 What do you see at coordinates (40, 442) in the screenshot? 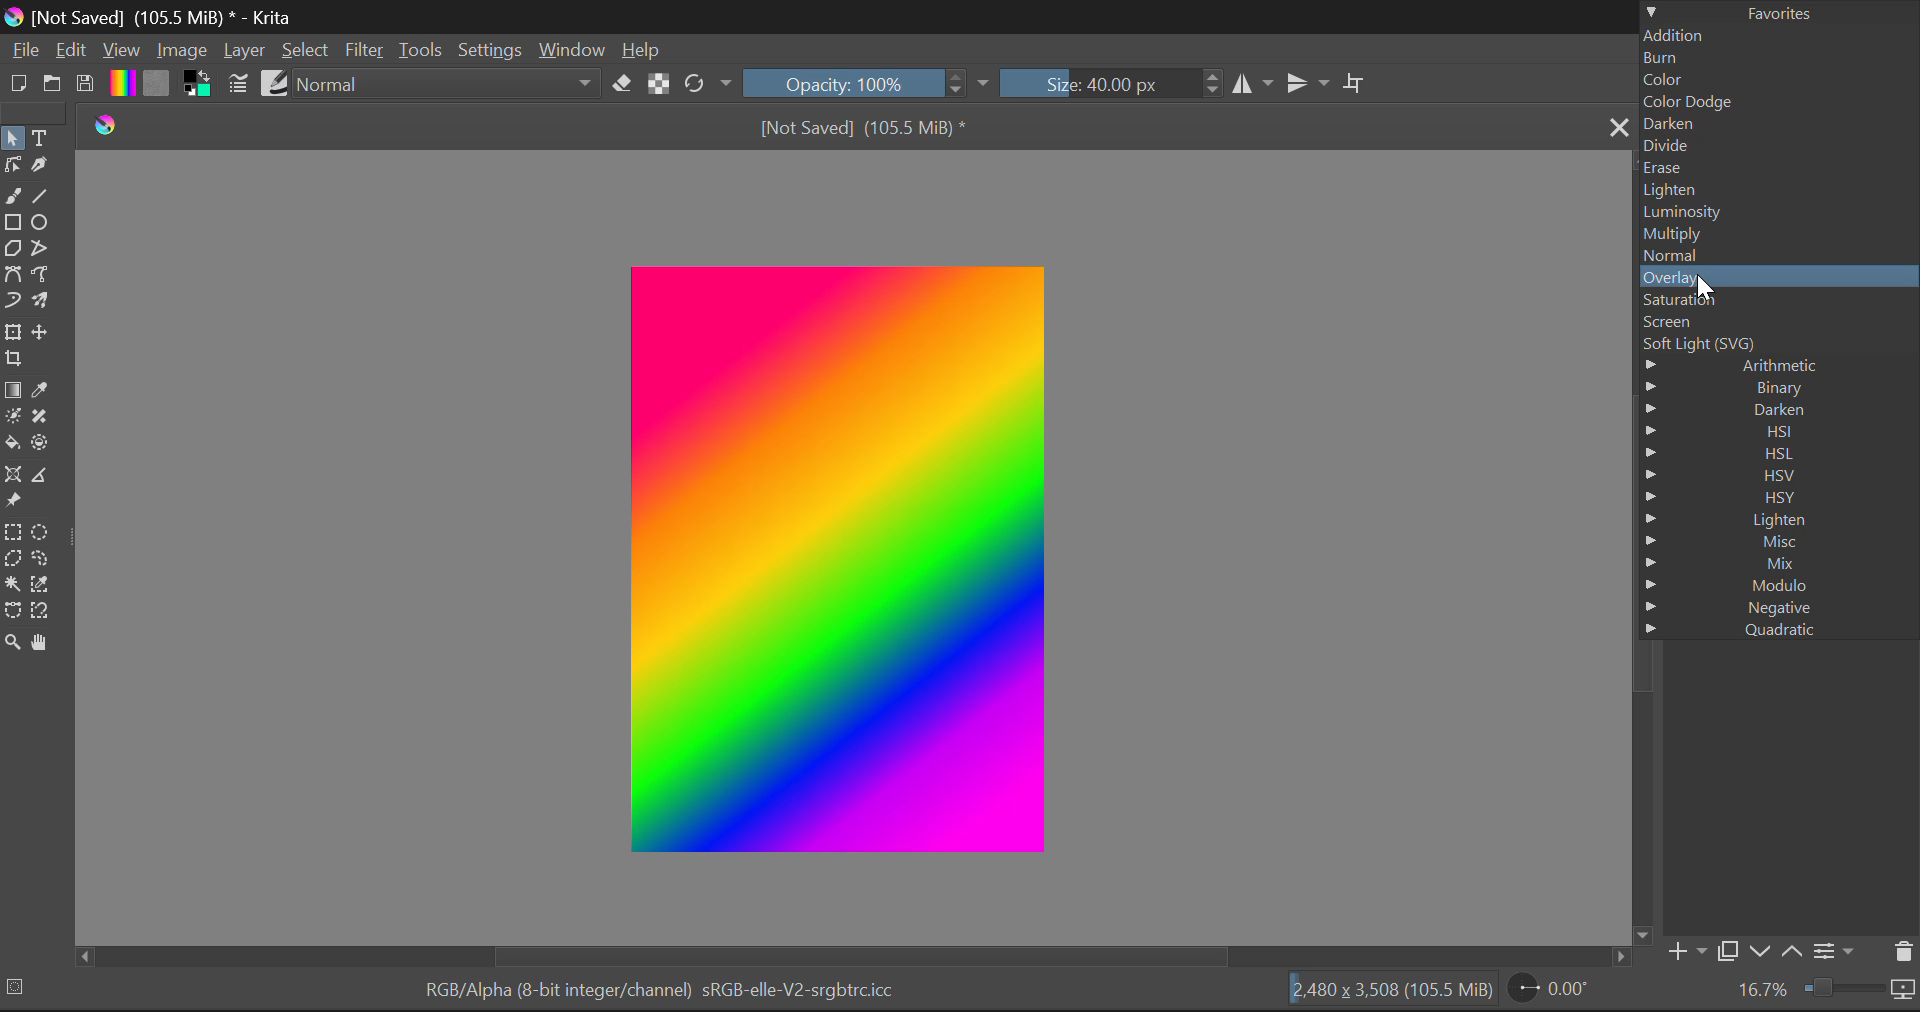
I see `Enclose and Fill` at bounding box center [40, 442].